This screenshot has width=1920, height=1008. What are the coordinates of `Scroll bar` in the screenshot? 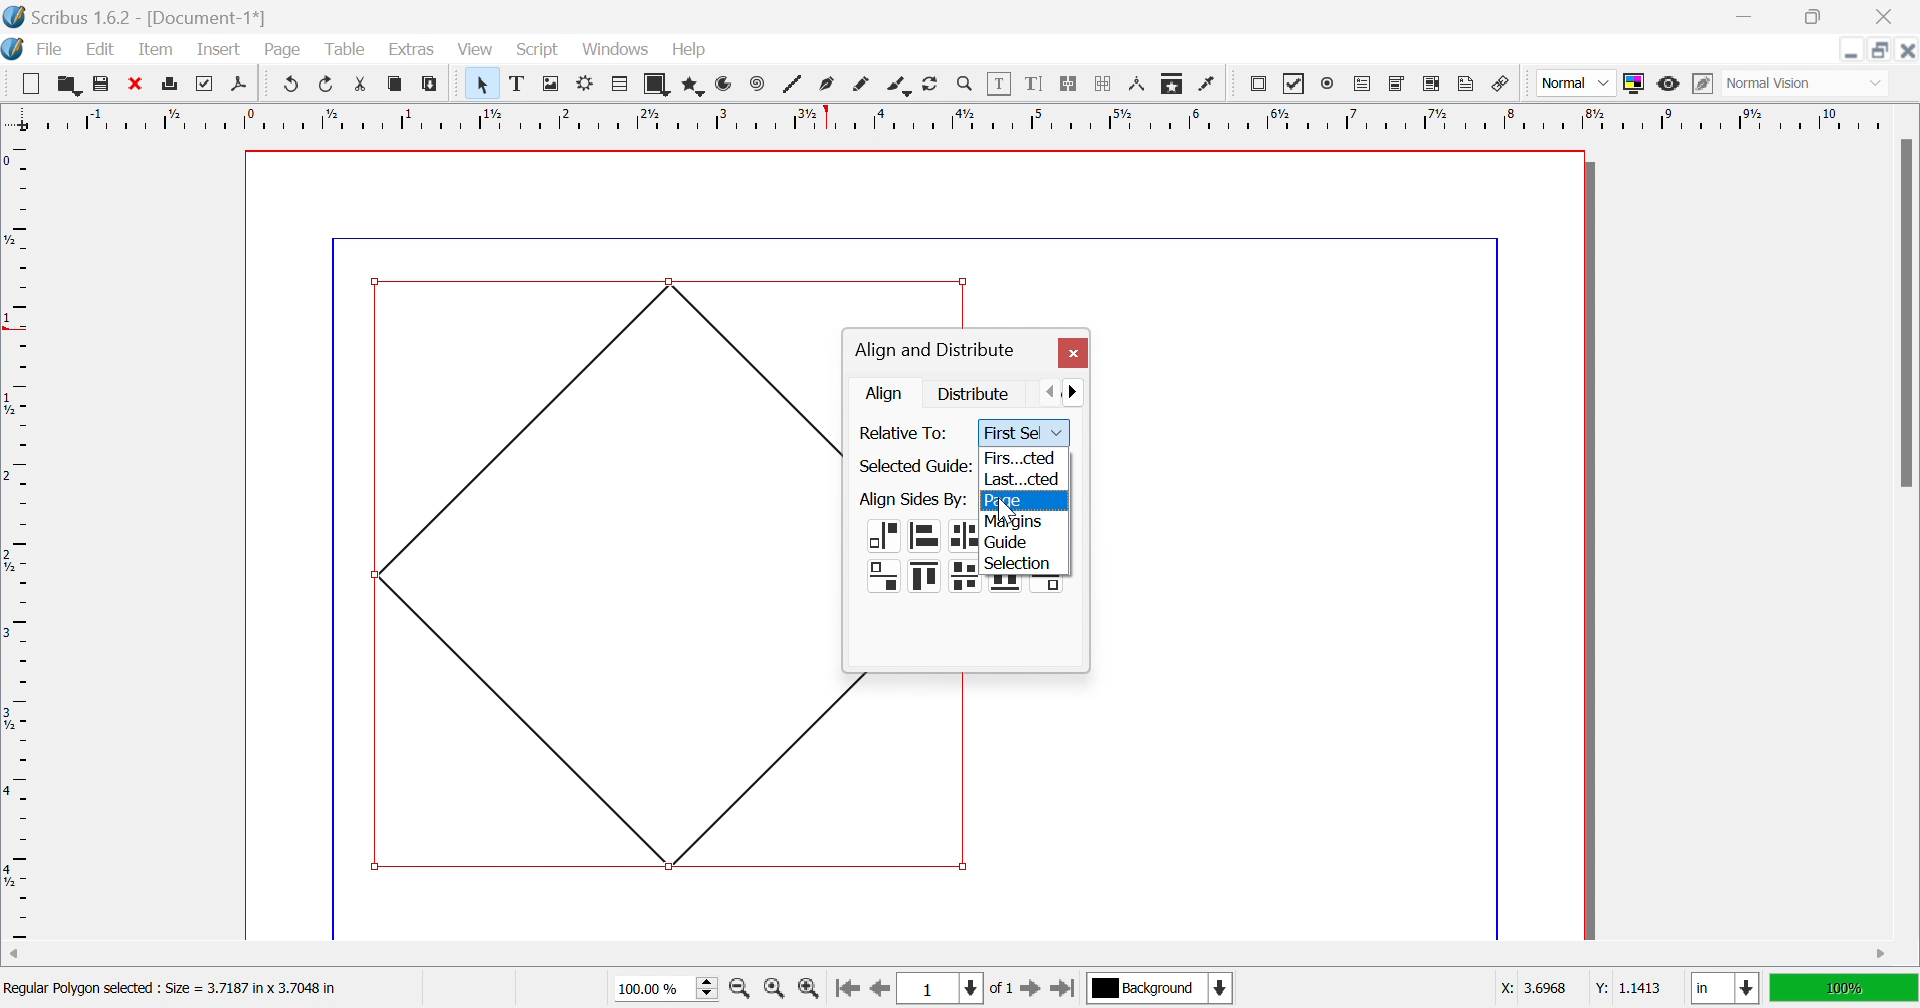 It's located at (1905, 312).